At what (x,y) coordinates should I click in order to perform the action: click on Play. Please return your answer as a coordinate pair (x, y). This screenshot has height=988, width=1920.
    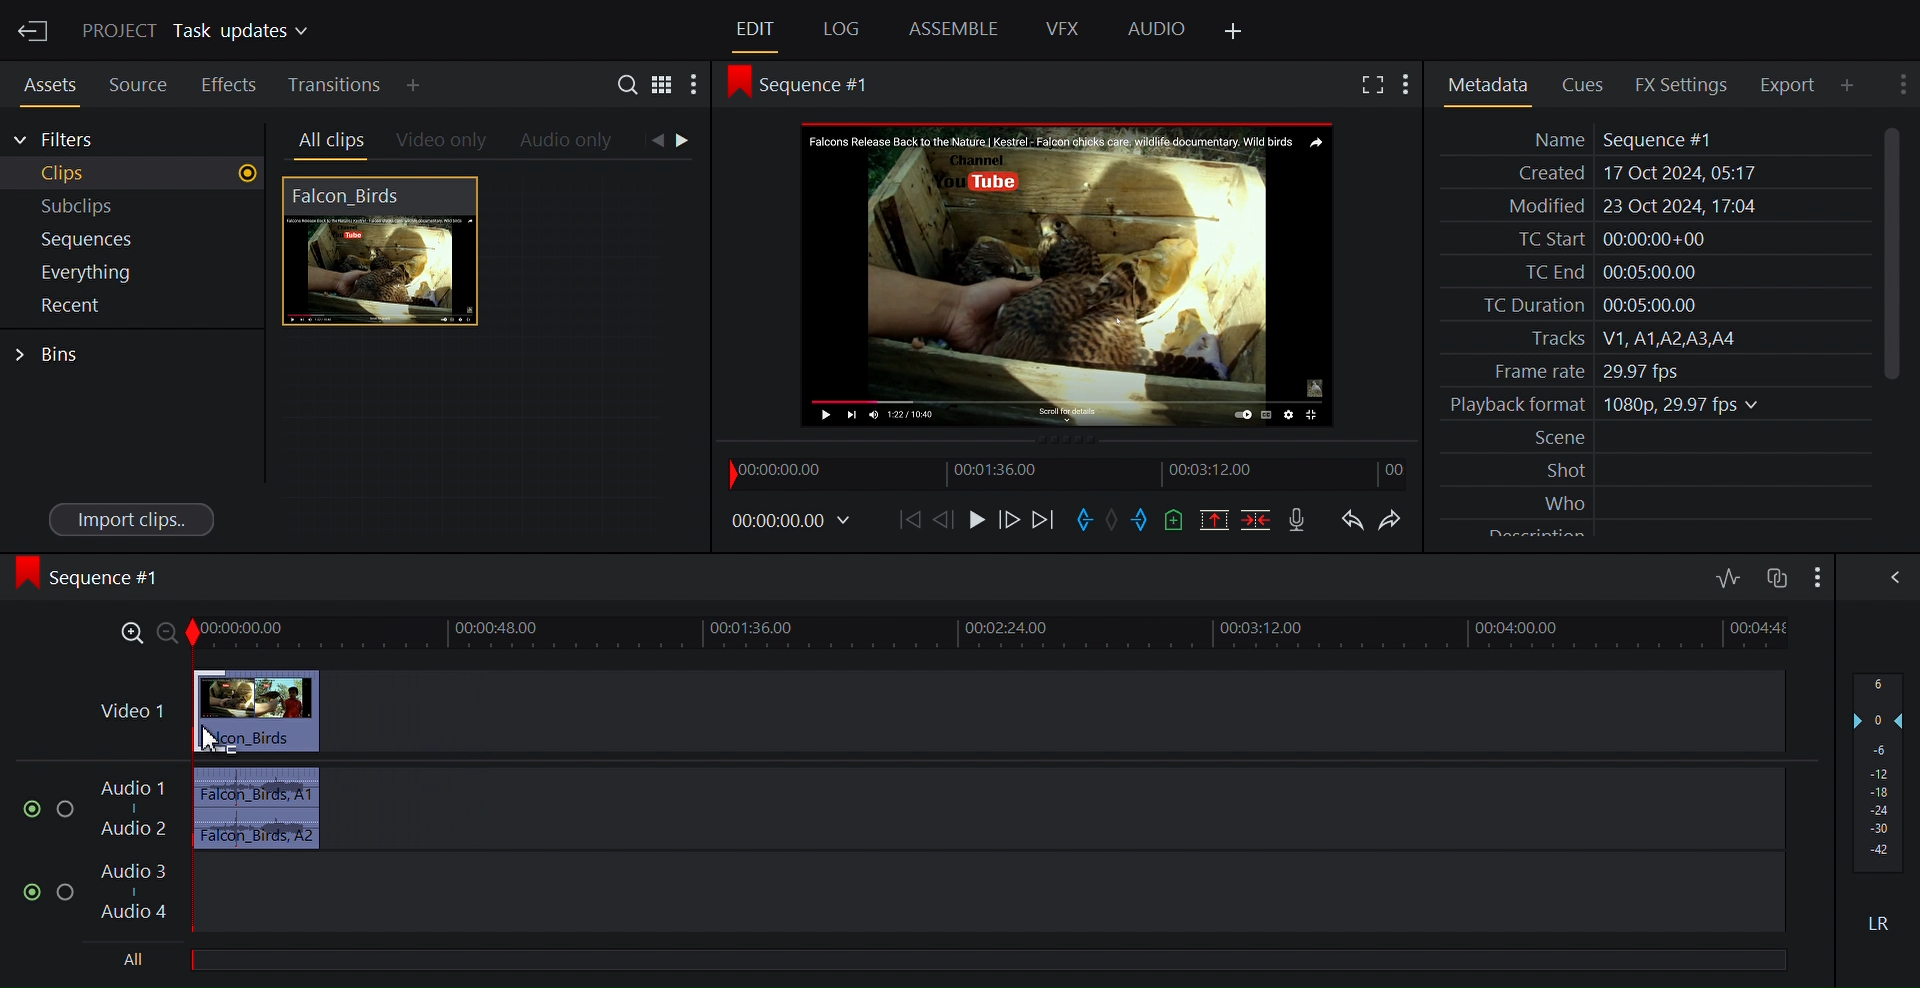
    Looking at the image, I should click on (977, 520).